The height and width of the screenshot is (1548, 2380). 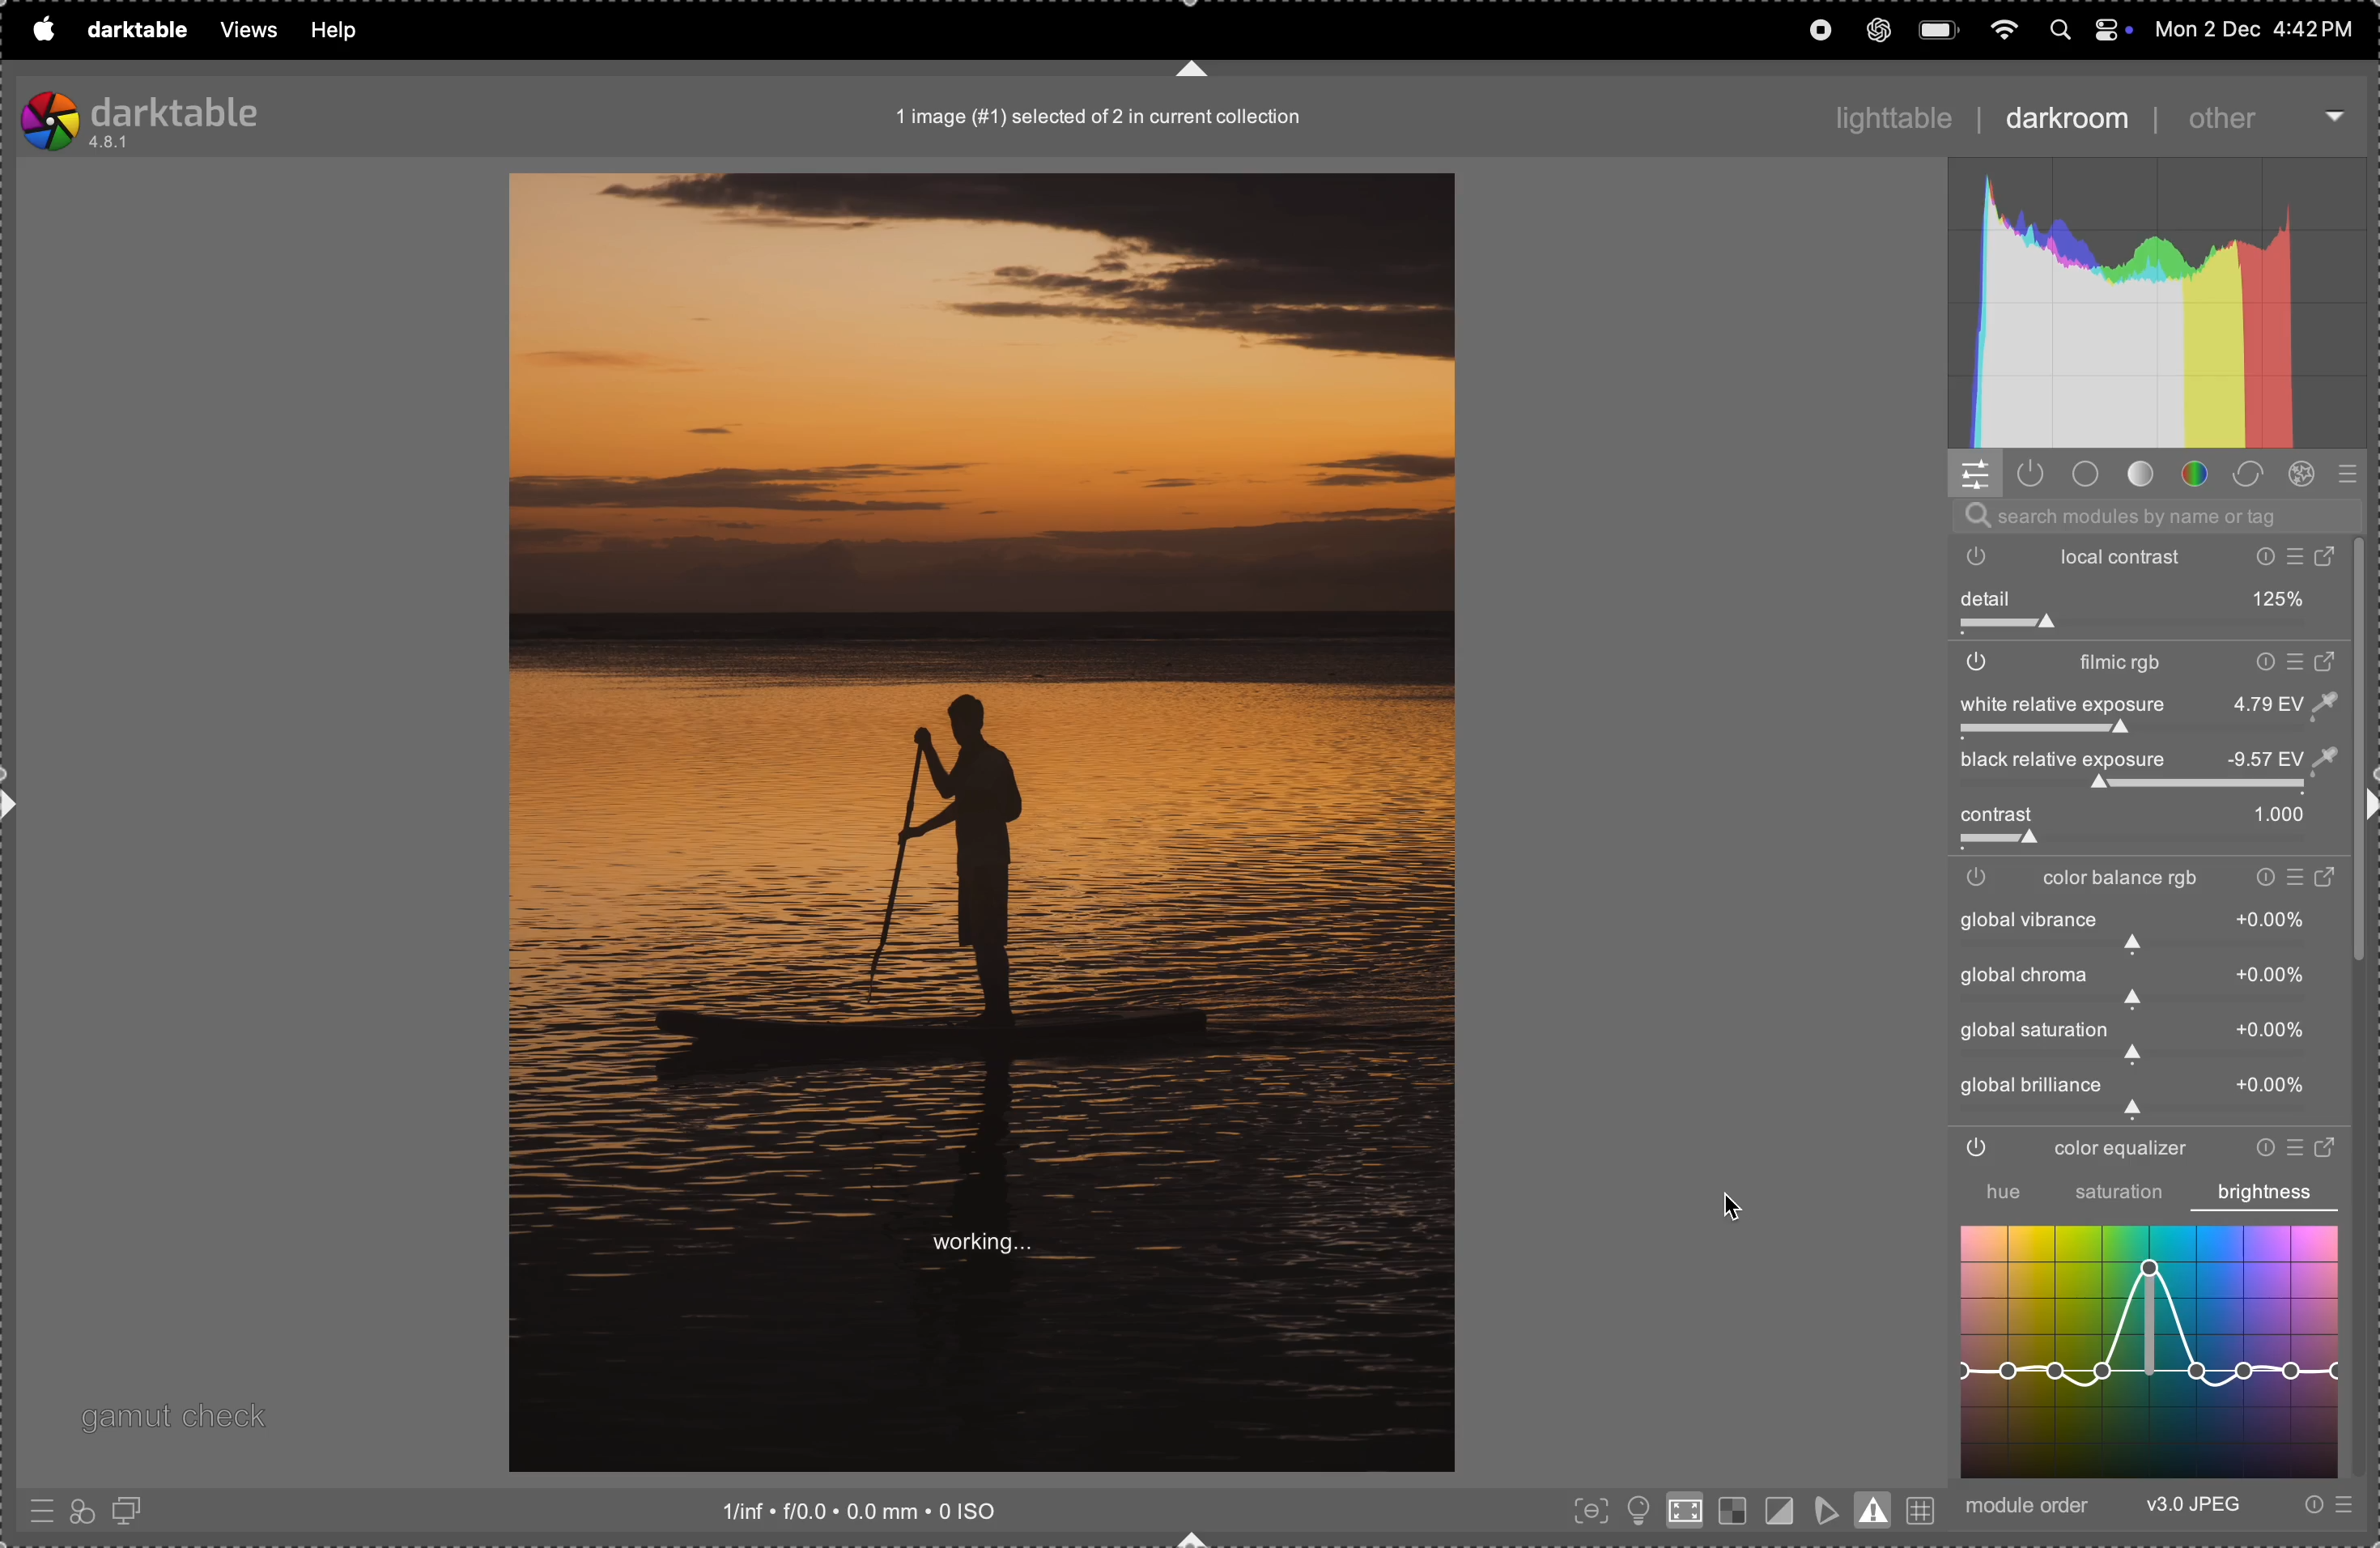 I want to click on toggle bar, so click(x=2150, y=628).